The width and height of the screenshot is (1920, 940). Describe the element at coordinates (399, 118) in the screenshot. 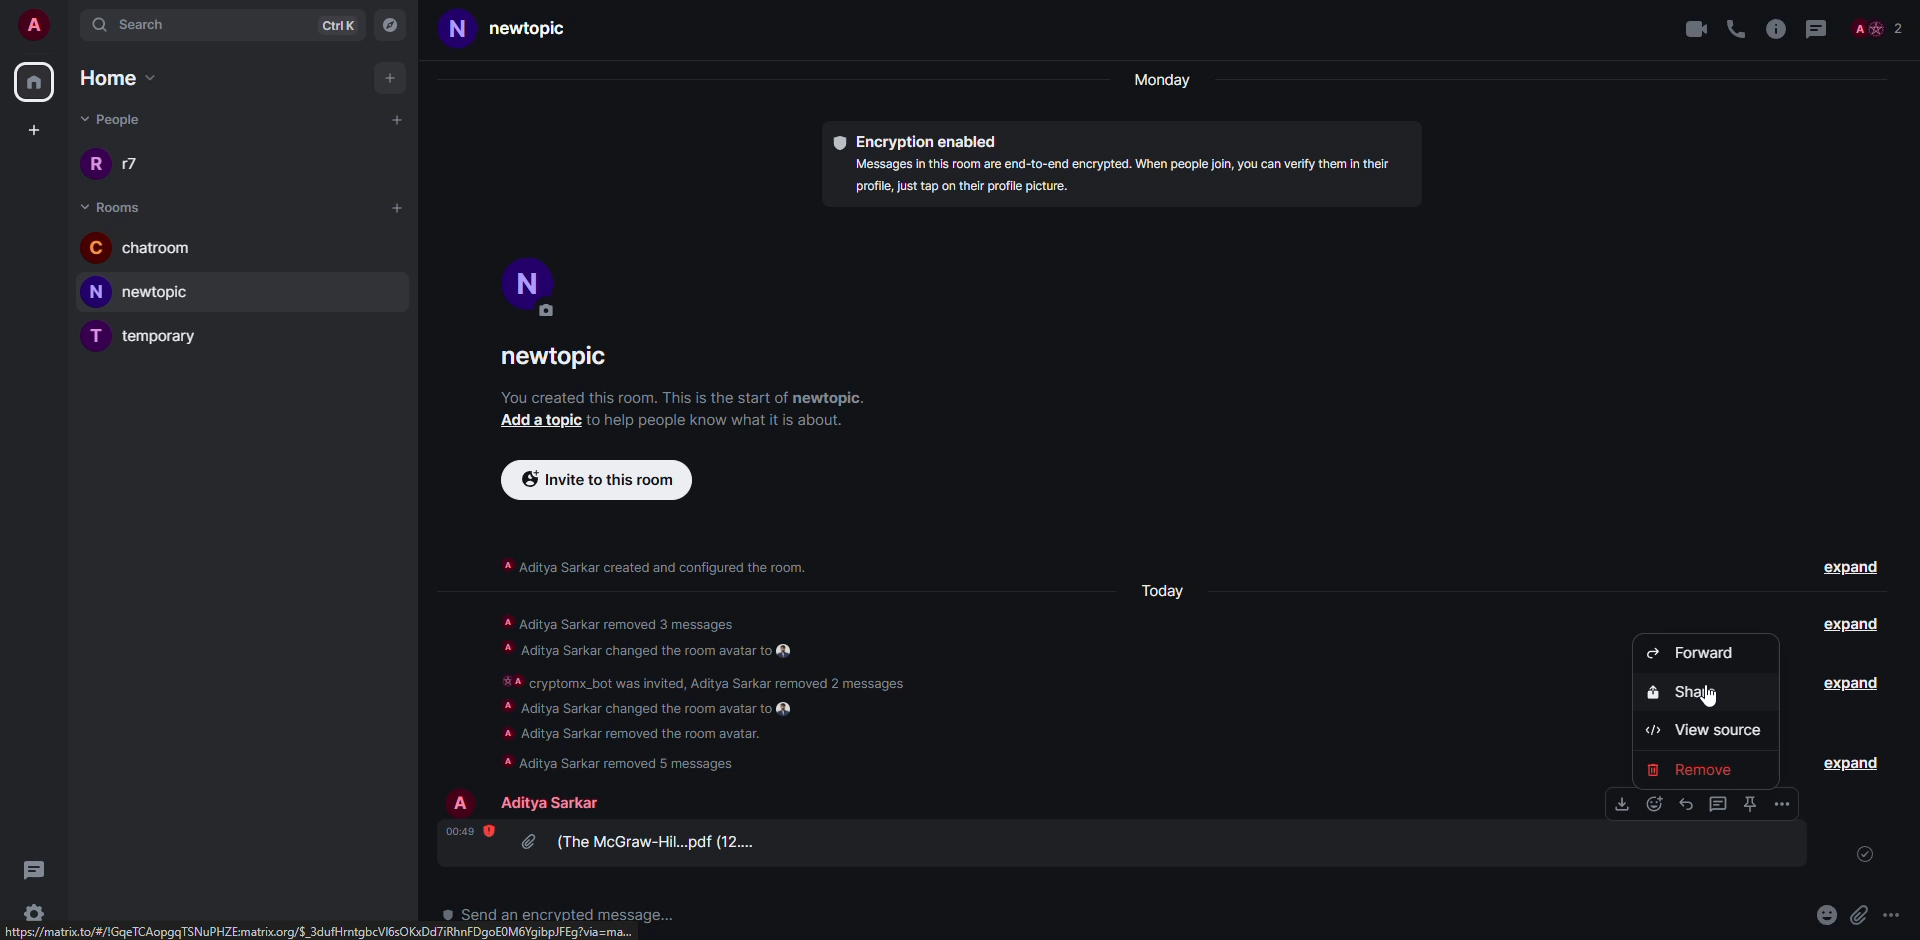

I see `add` at that location.